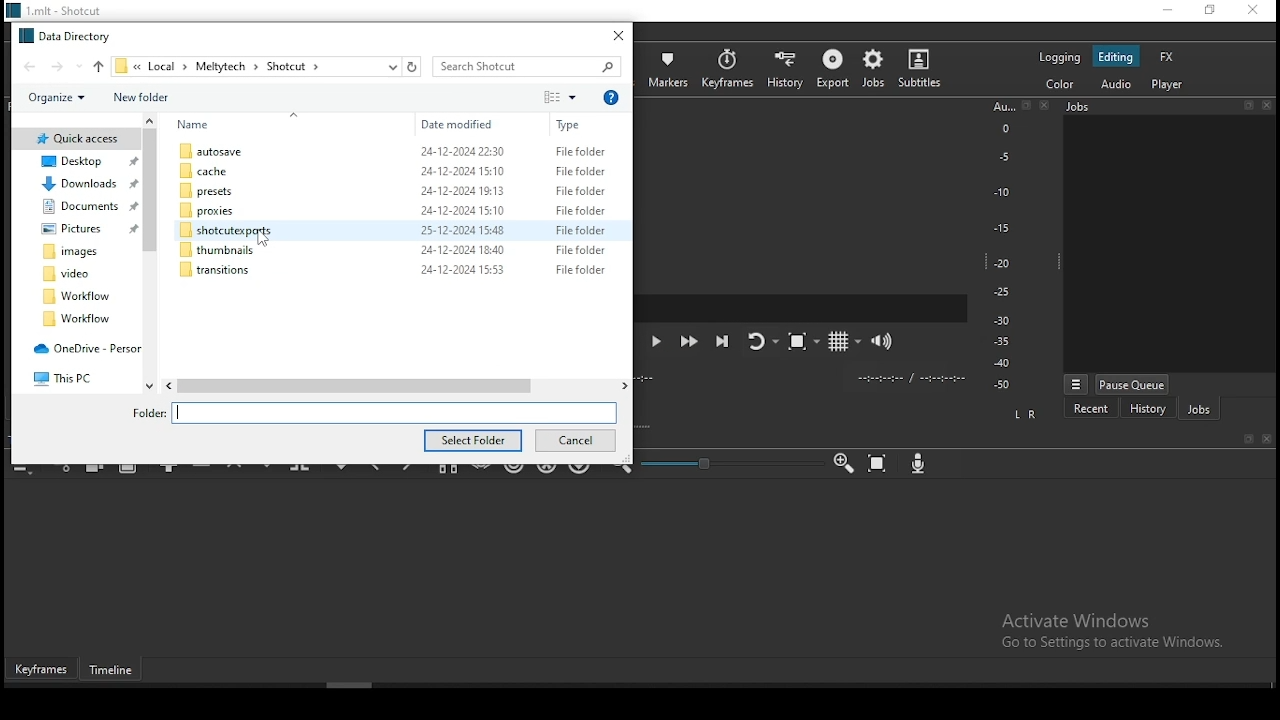 The image size is (1280, 720). I want to click on data directory, so click(66, 33).